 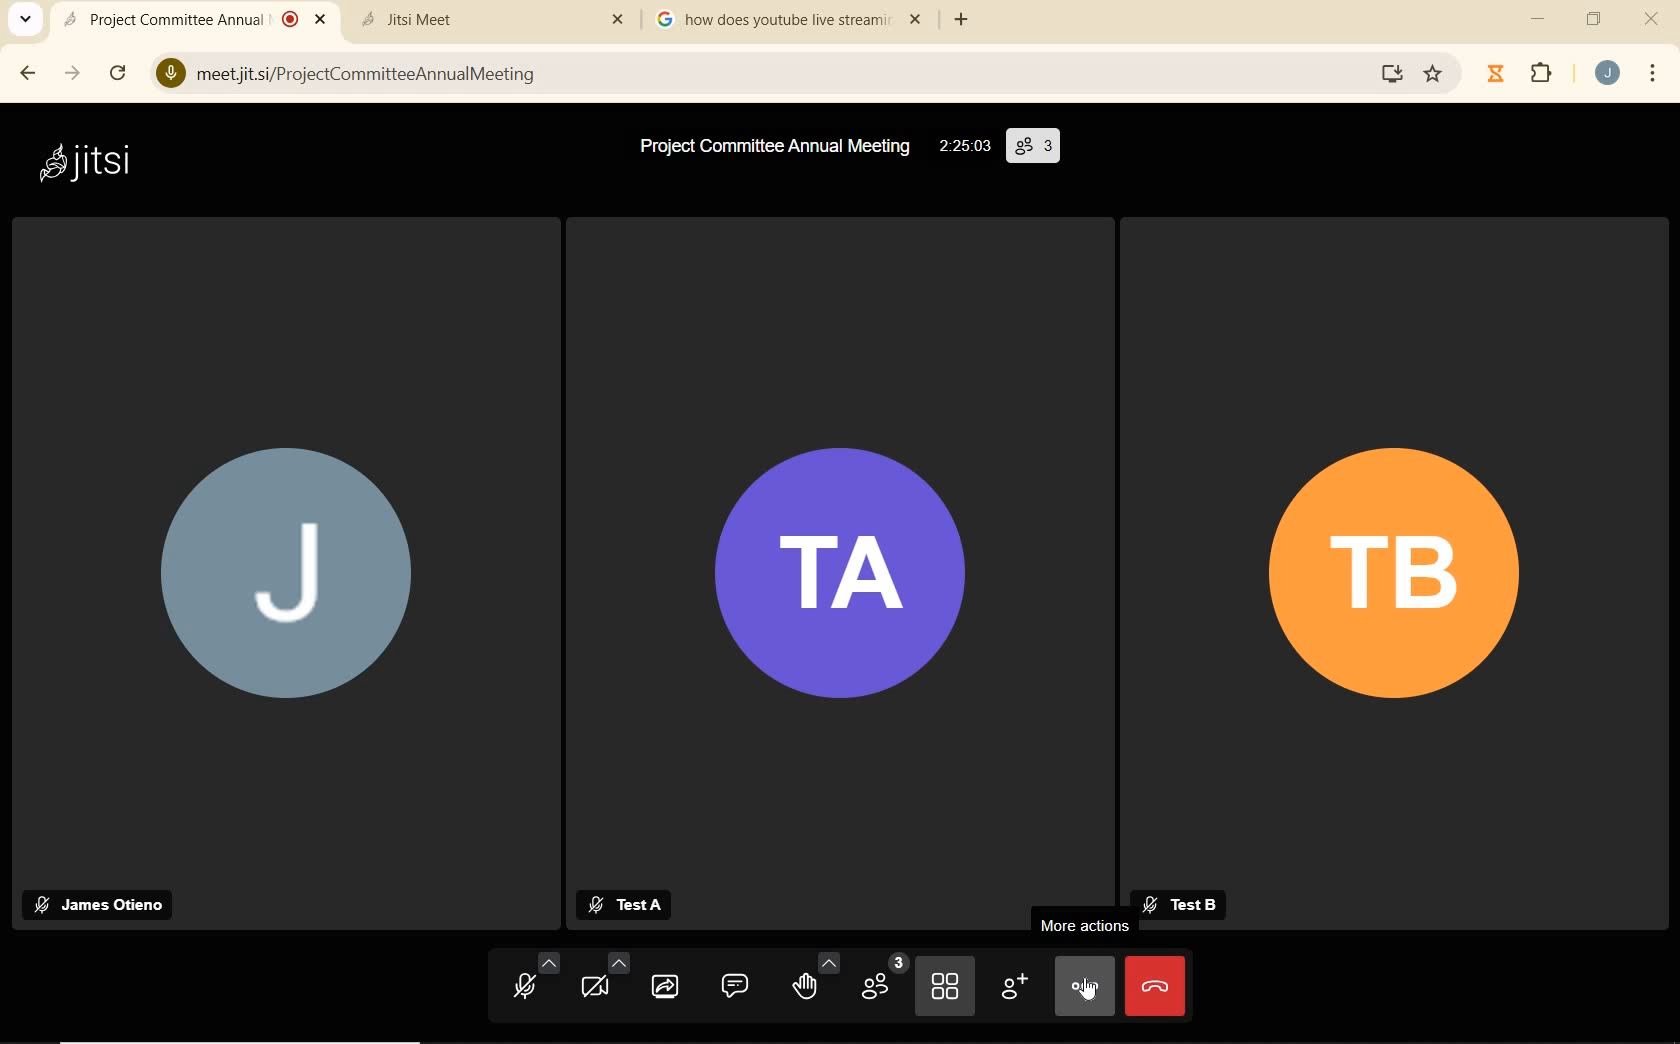 I want to click on tab, so click(x=467, y=19).